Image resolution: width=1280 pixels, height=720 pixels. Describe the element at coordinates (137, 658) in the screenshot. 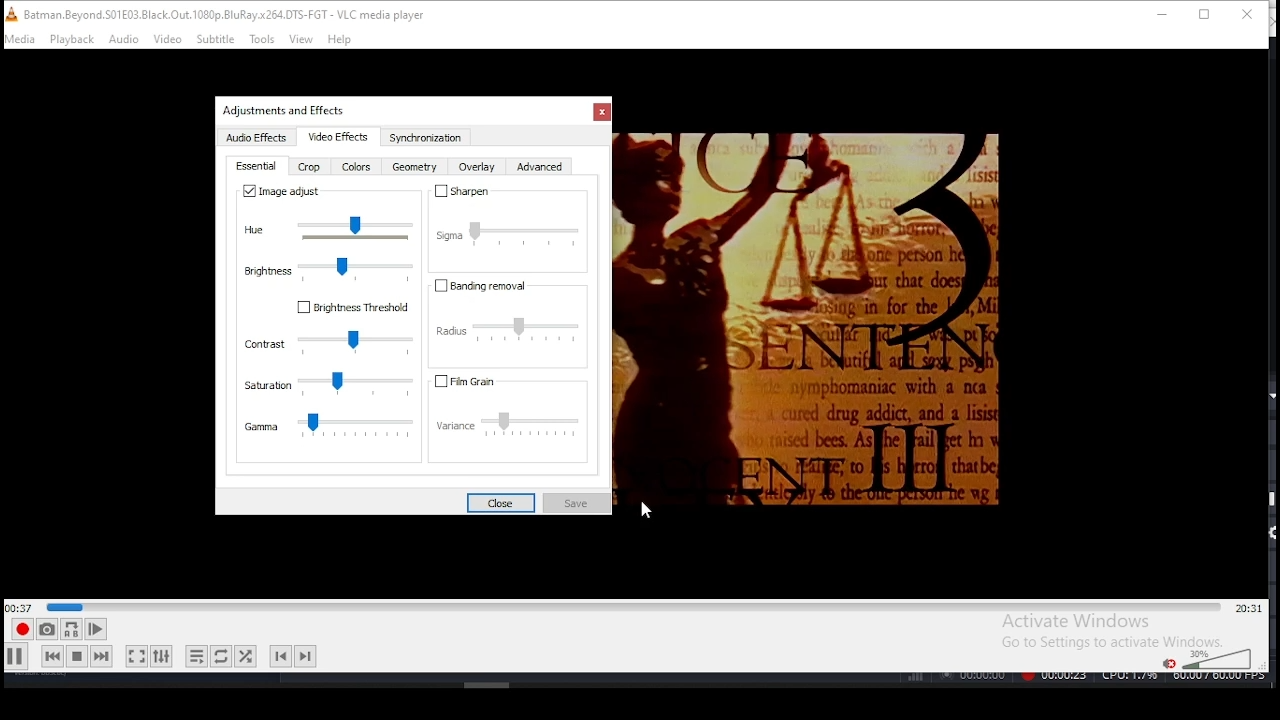

I see `toggle fullscreen` at that location.